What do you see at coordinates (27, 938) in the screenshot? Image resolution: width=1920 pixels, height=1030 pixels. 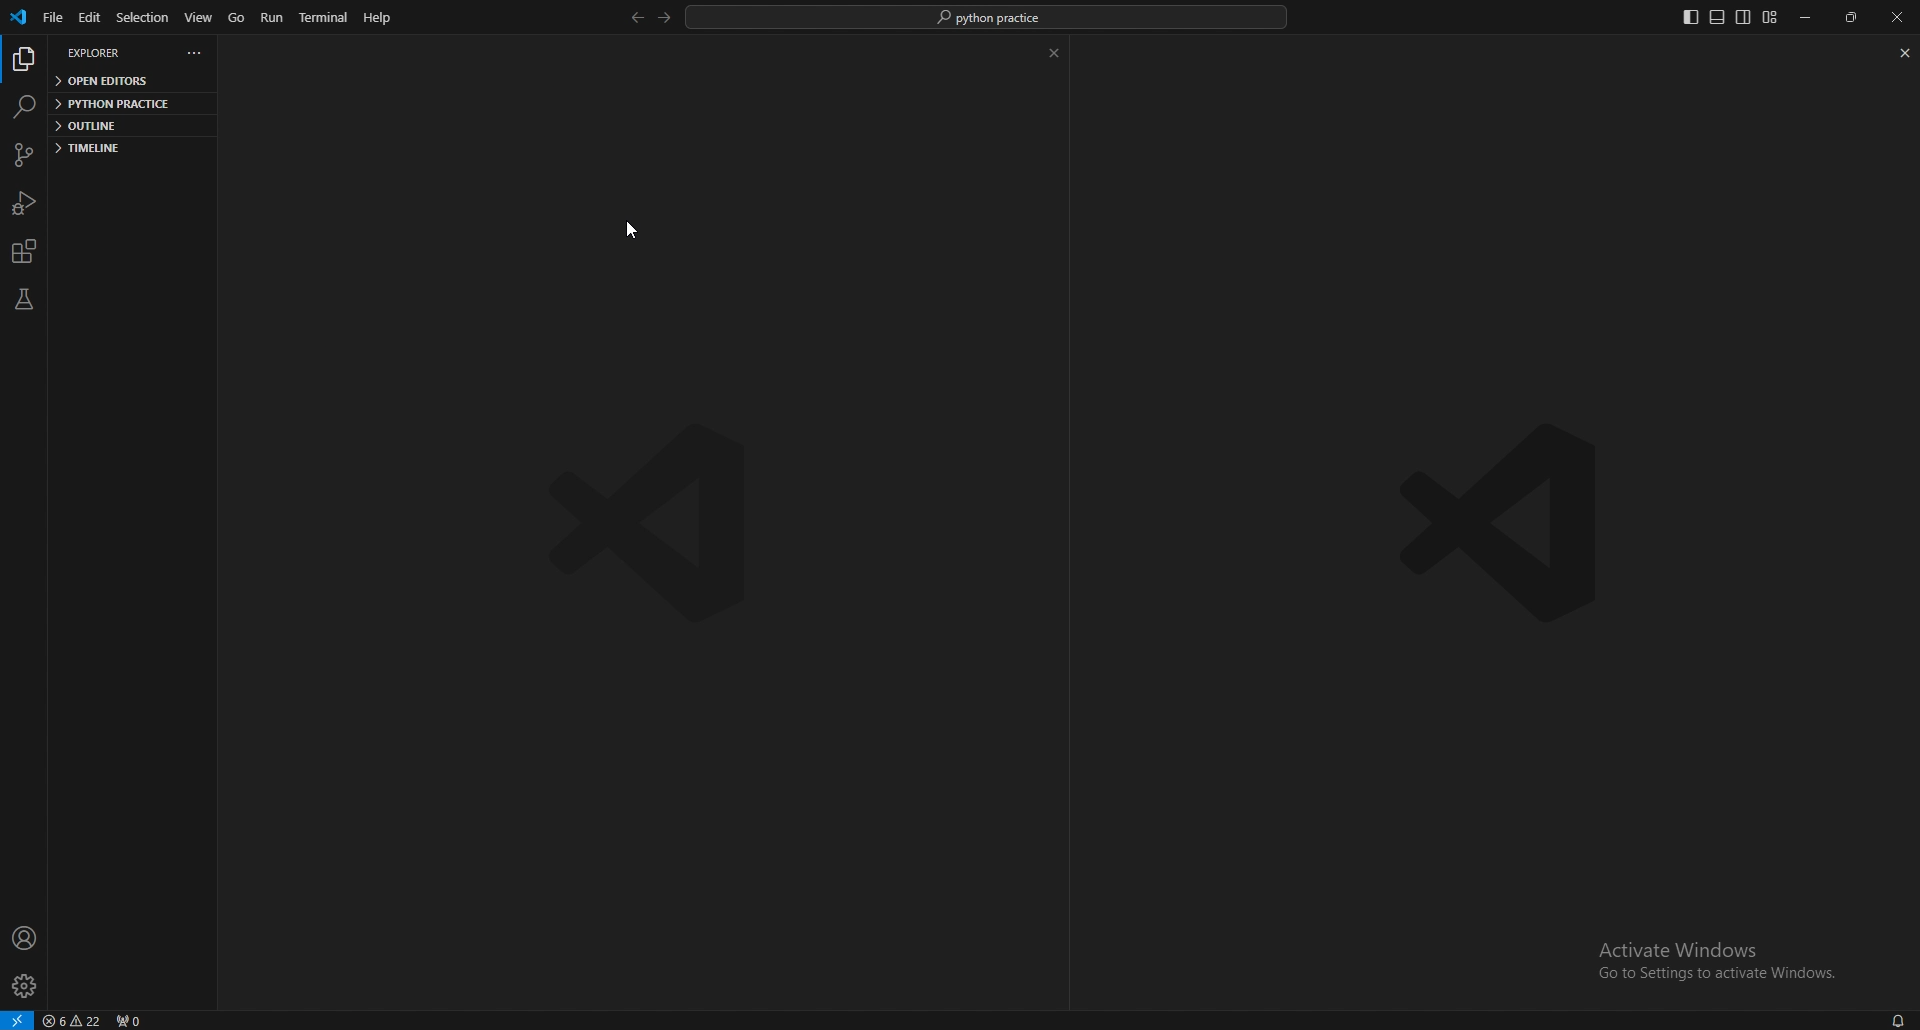 I see `profile` at bounding box center [27, 938].